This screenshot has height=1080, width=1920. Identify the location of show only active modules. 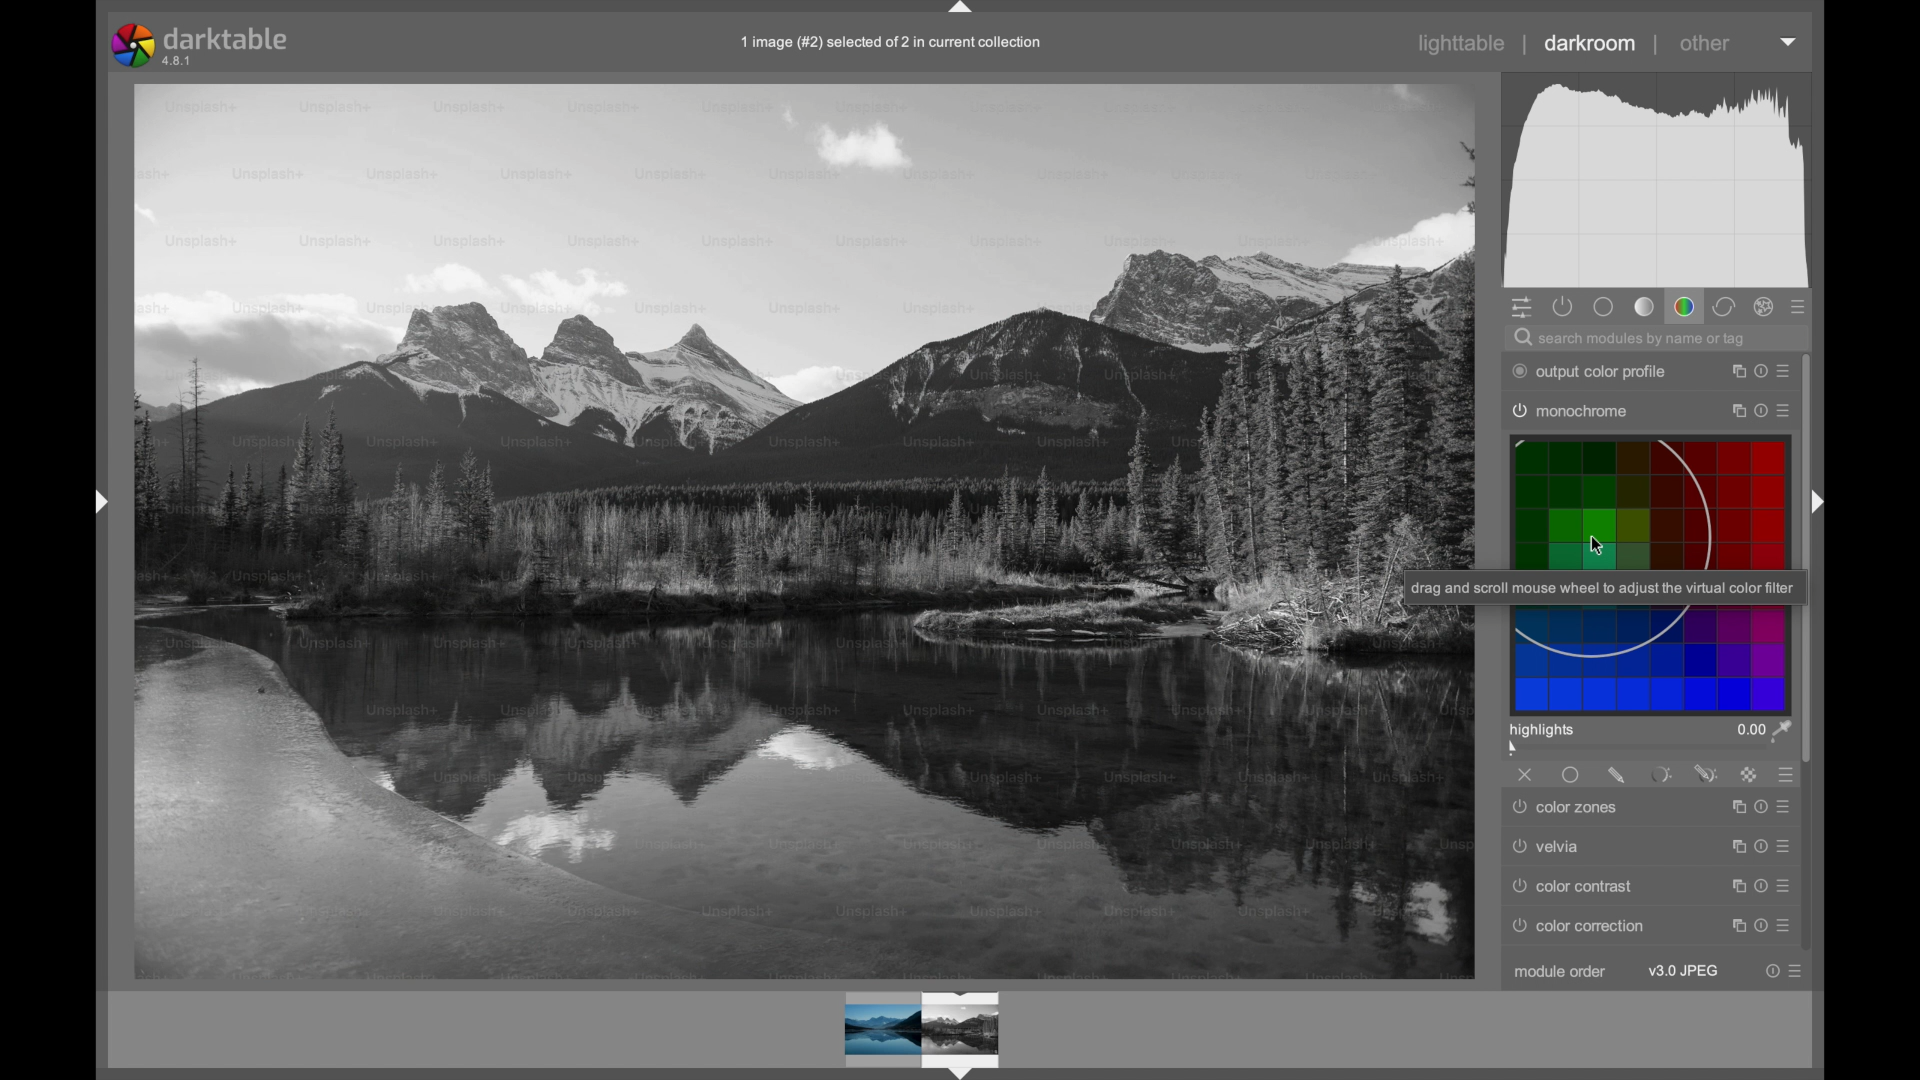
(1565, 308).